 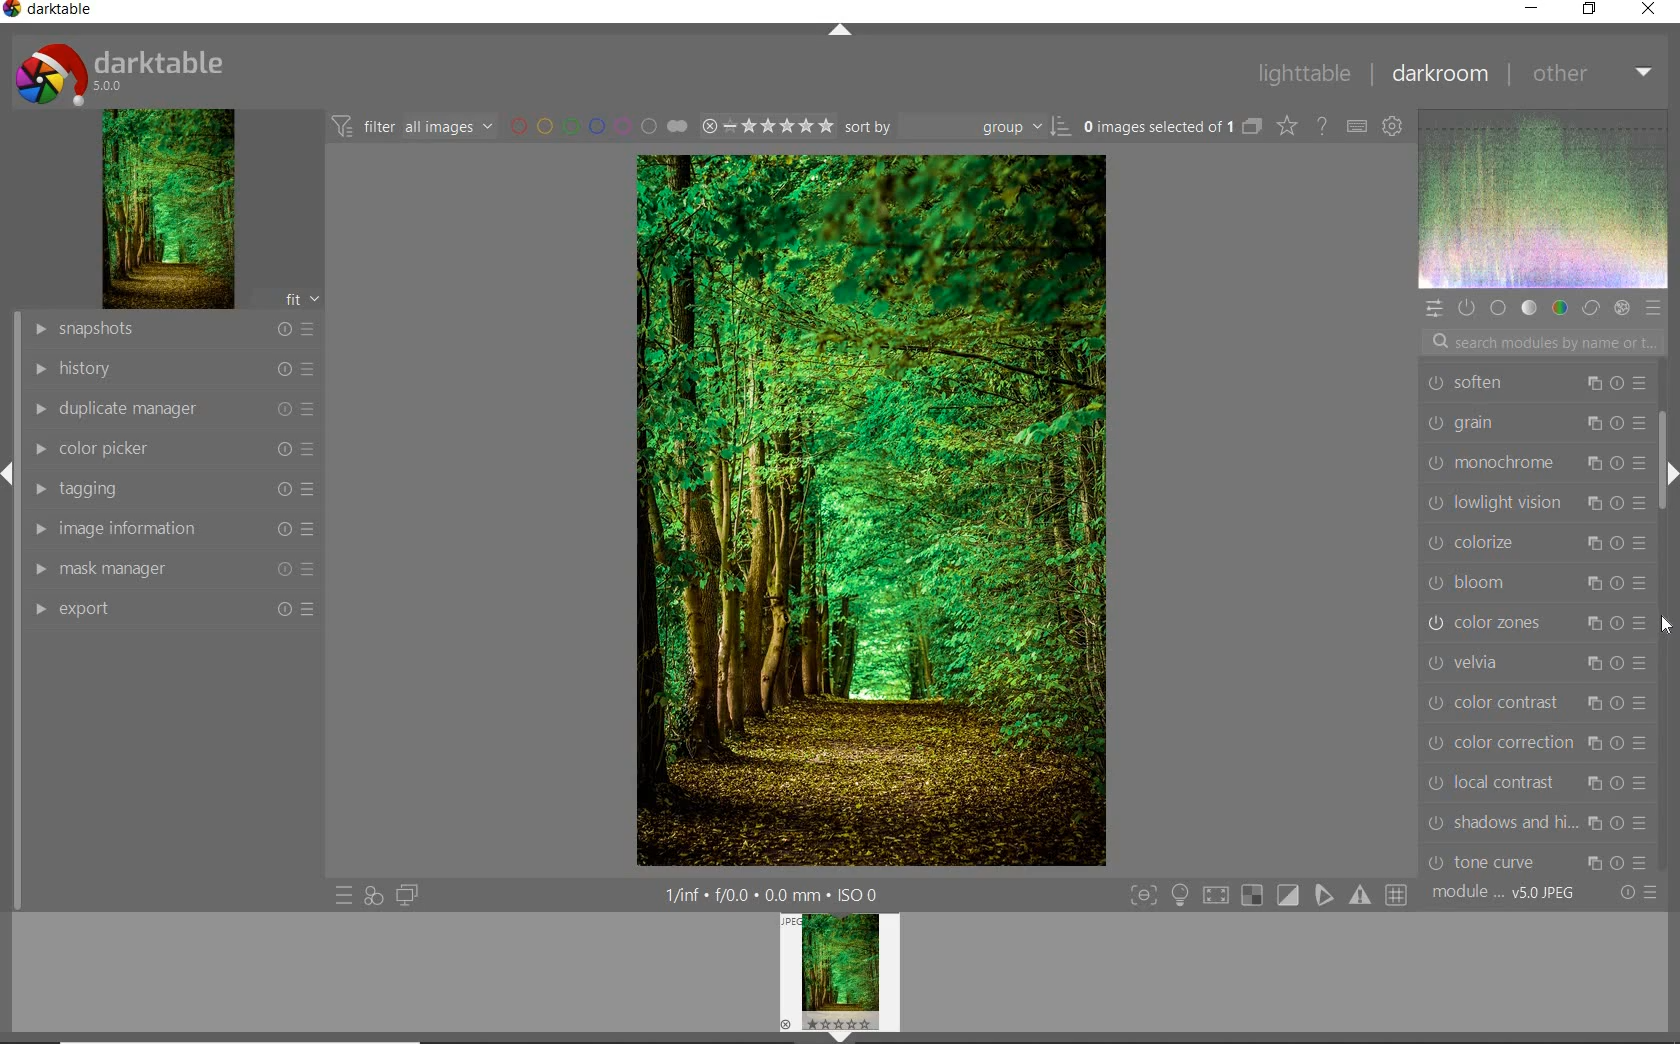 What do you see at coordinates (1267, 896) in the screenshot?
I see `TOGGLE MODES` at bounding box center [1267, 896].